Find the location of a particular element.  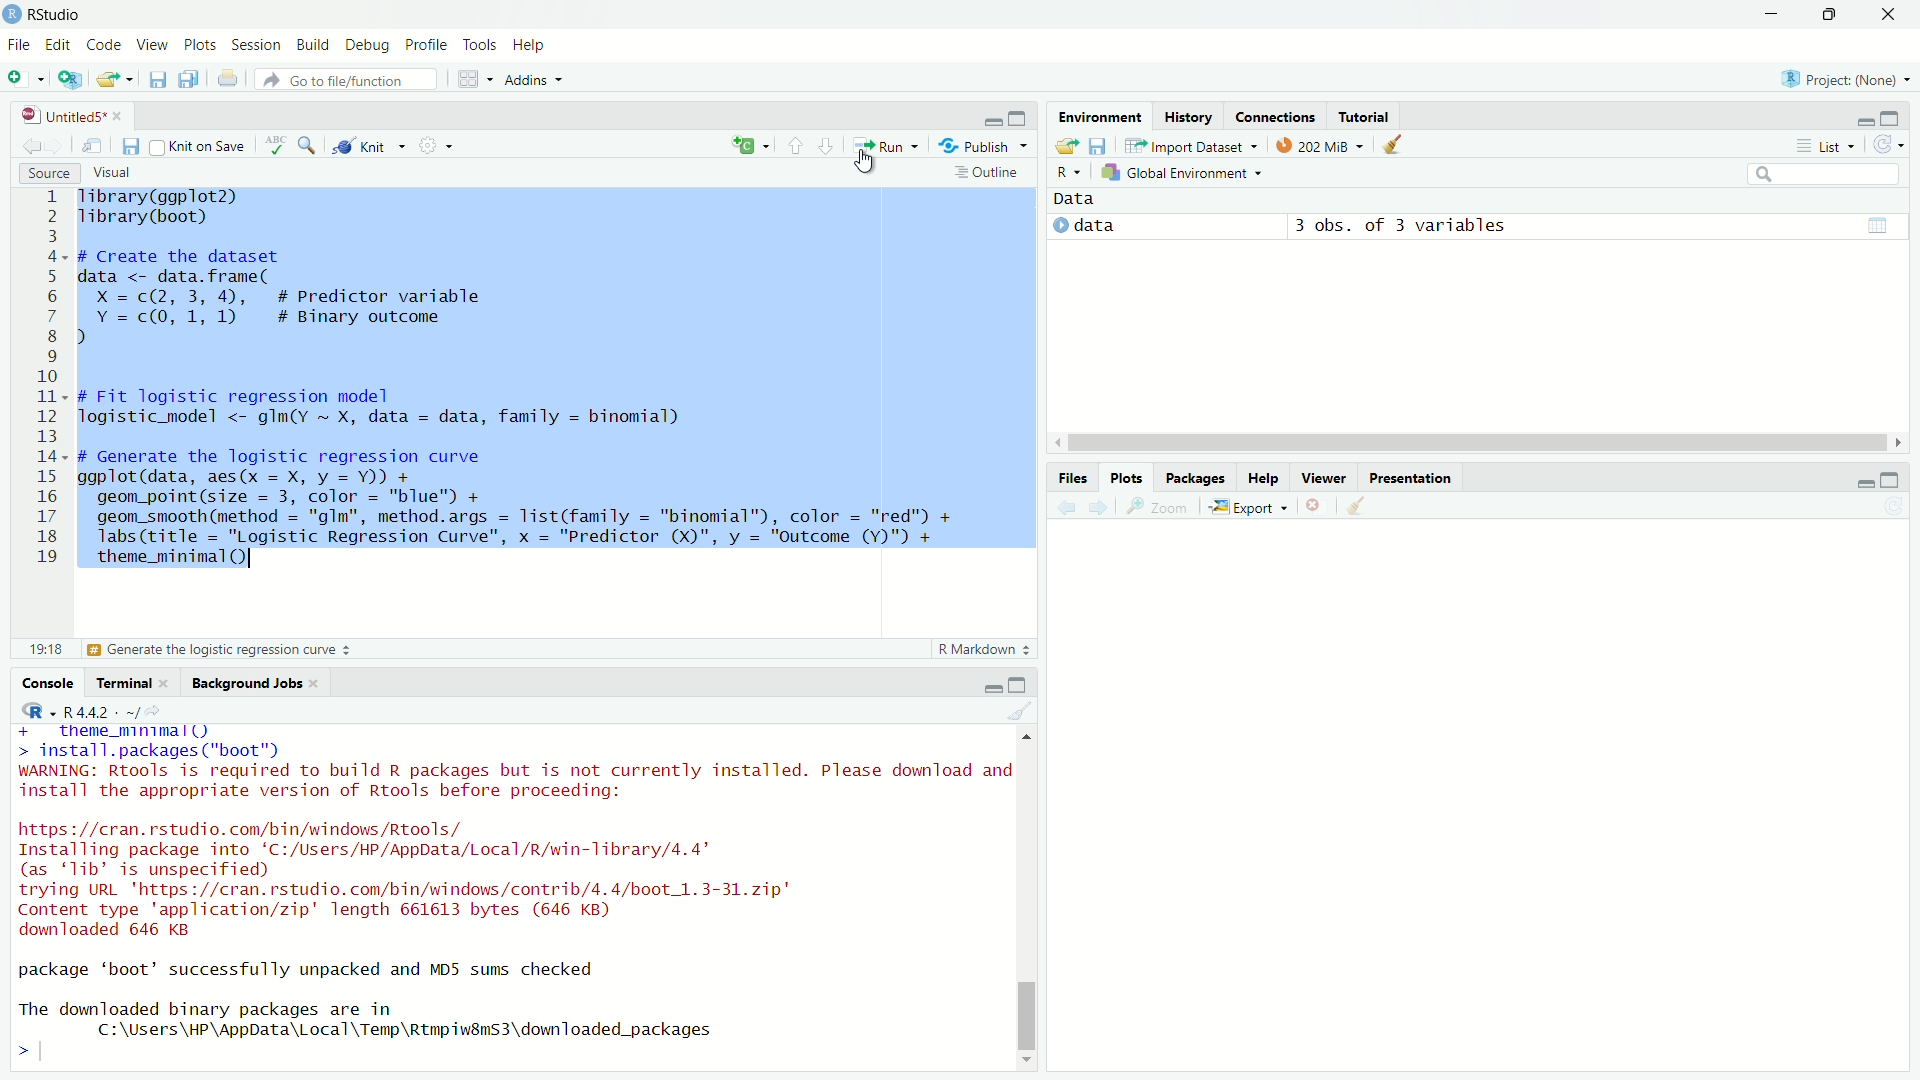

Help is located at coordinates (1261, 477).